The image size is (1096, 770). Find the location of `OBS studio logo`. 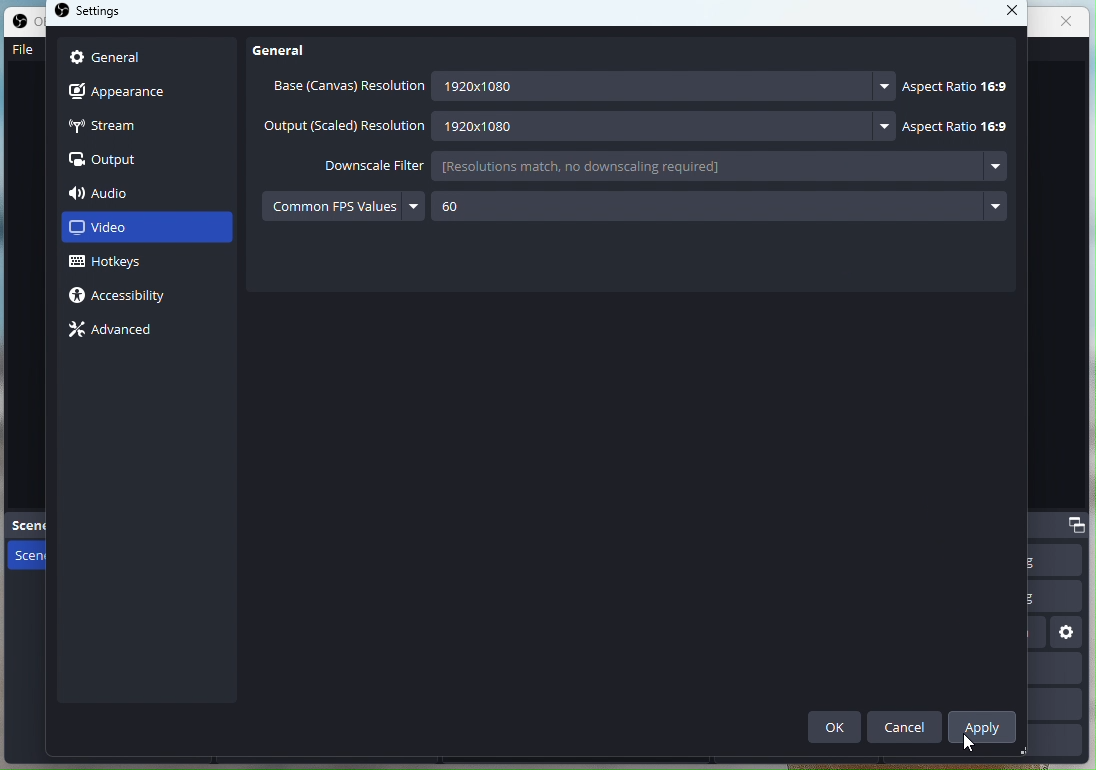

OBS studio logo is located at coordinates (63, 13).